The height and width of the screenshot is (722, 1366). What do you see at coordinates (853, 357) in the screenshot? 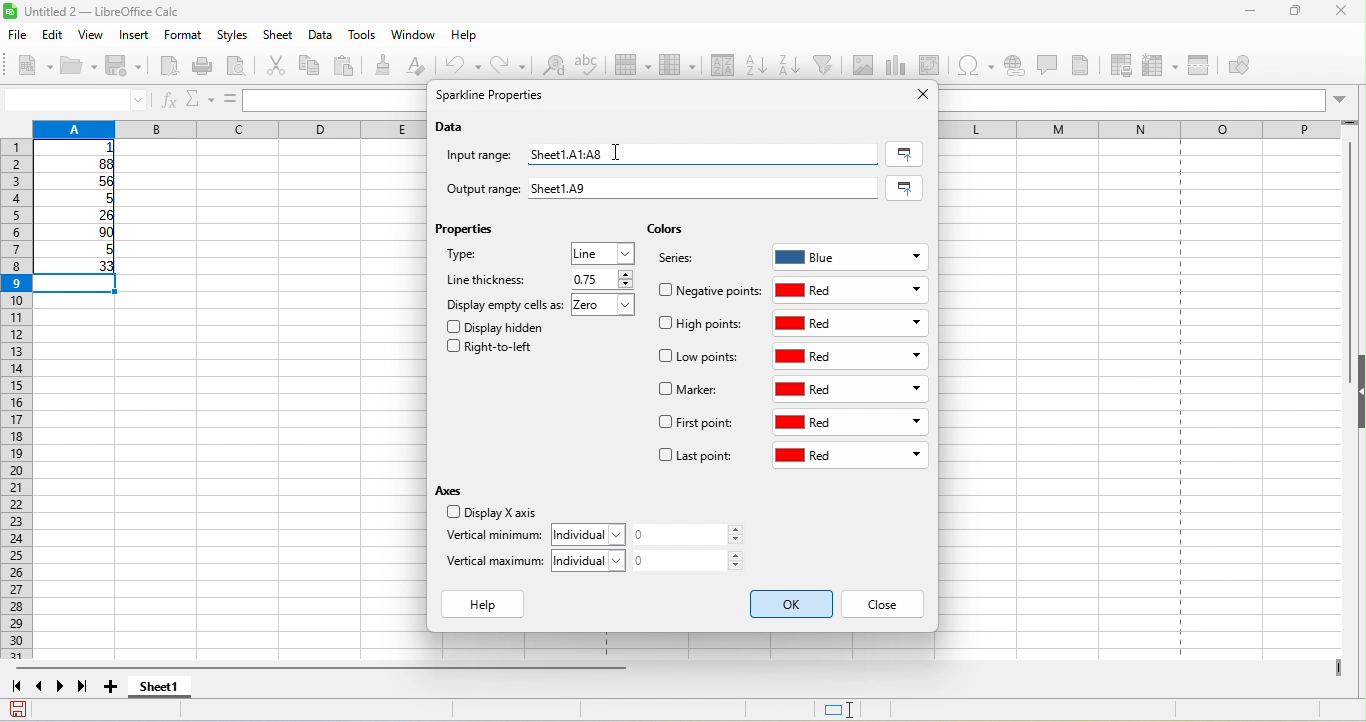
I see `red` at bounding box center [853, 357].